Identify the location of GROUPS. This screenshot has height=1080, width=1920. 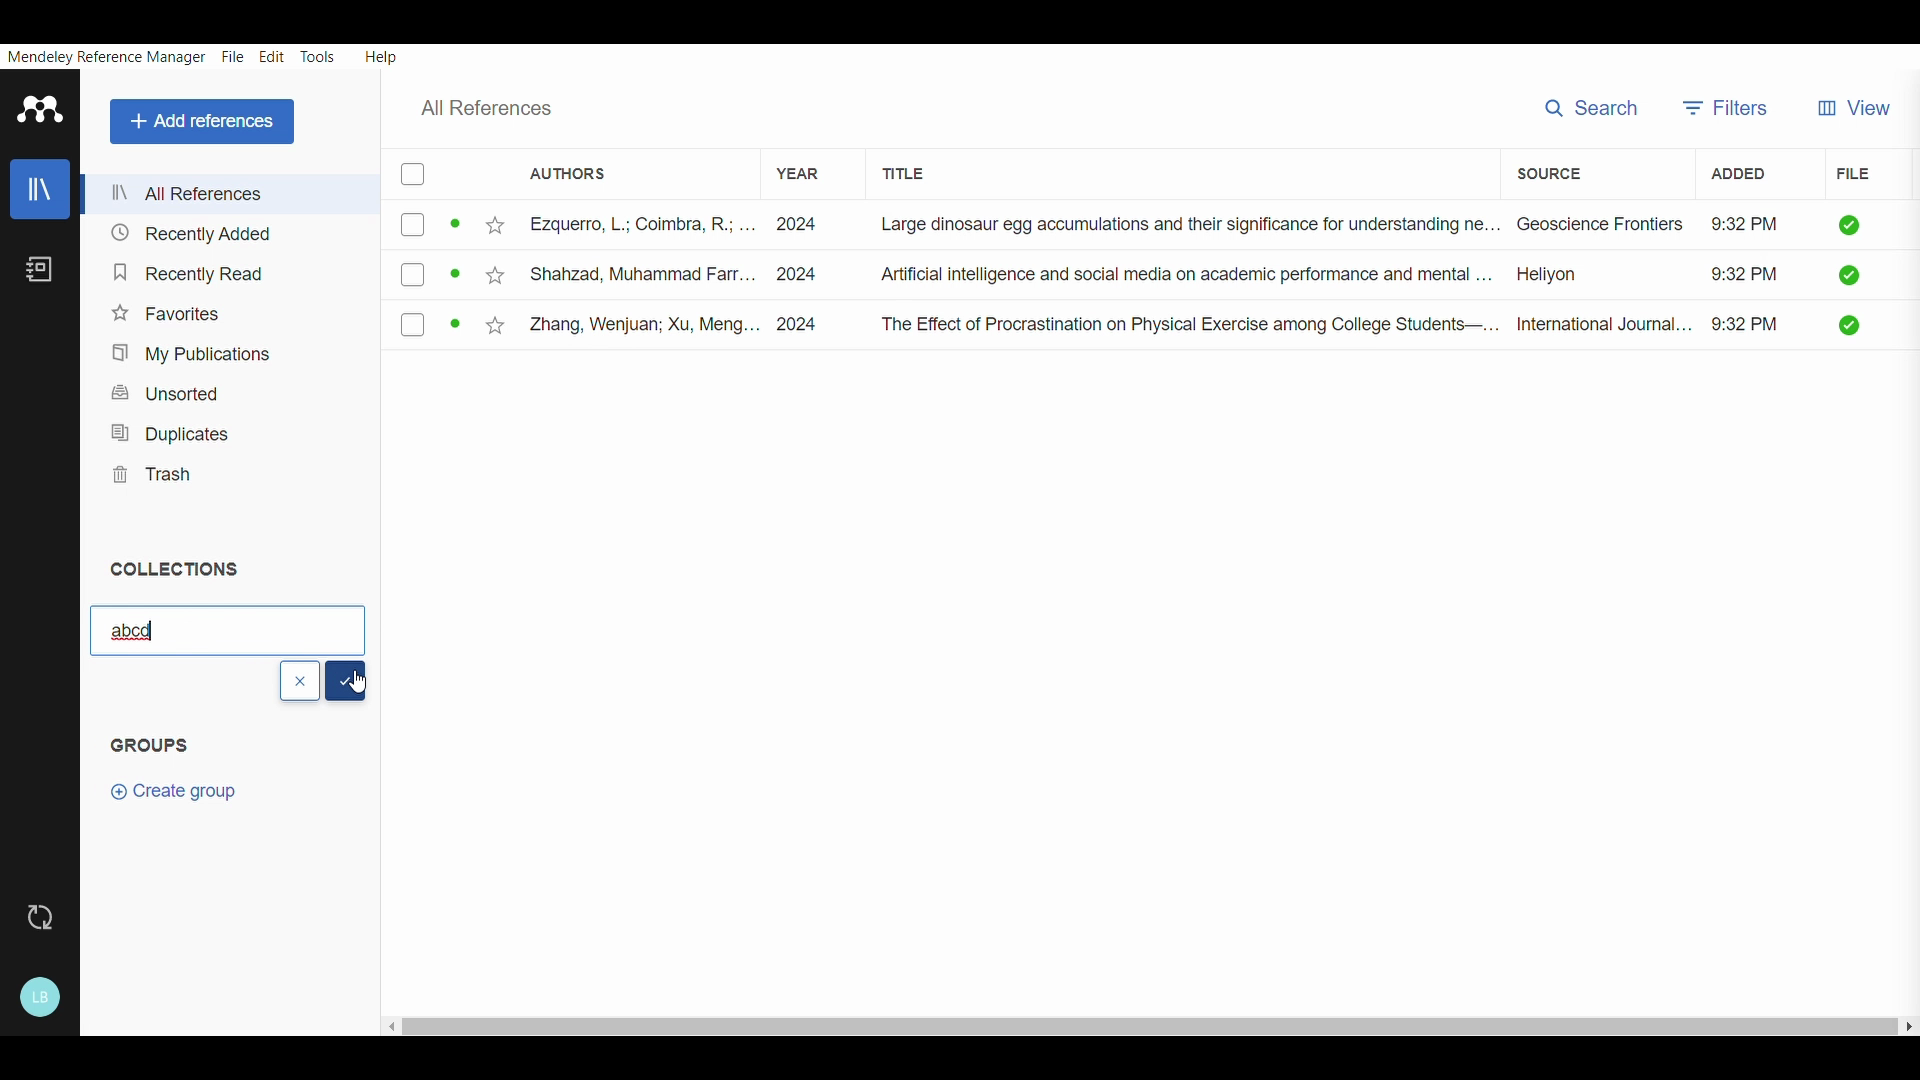
(169, 755).